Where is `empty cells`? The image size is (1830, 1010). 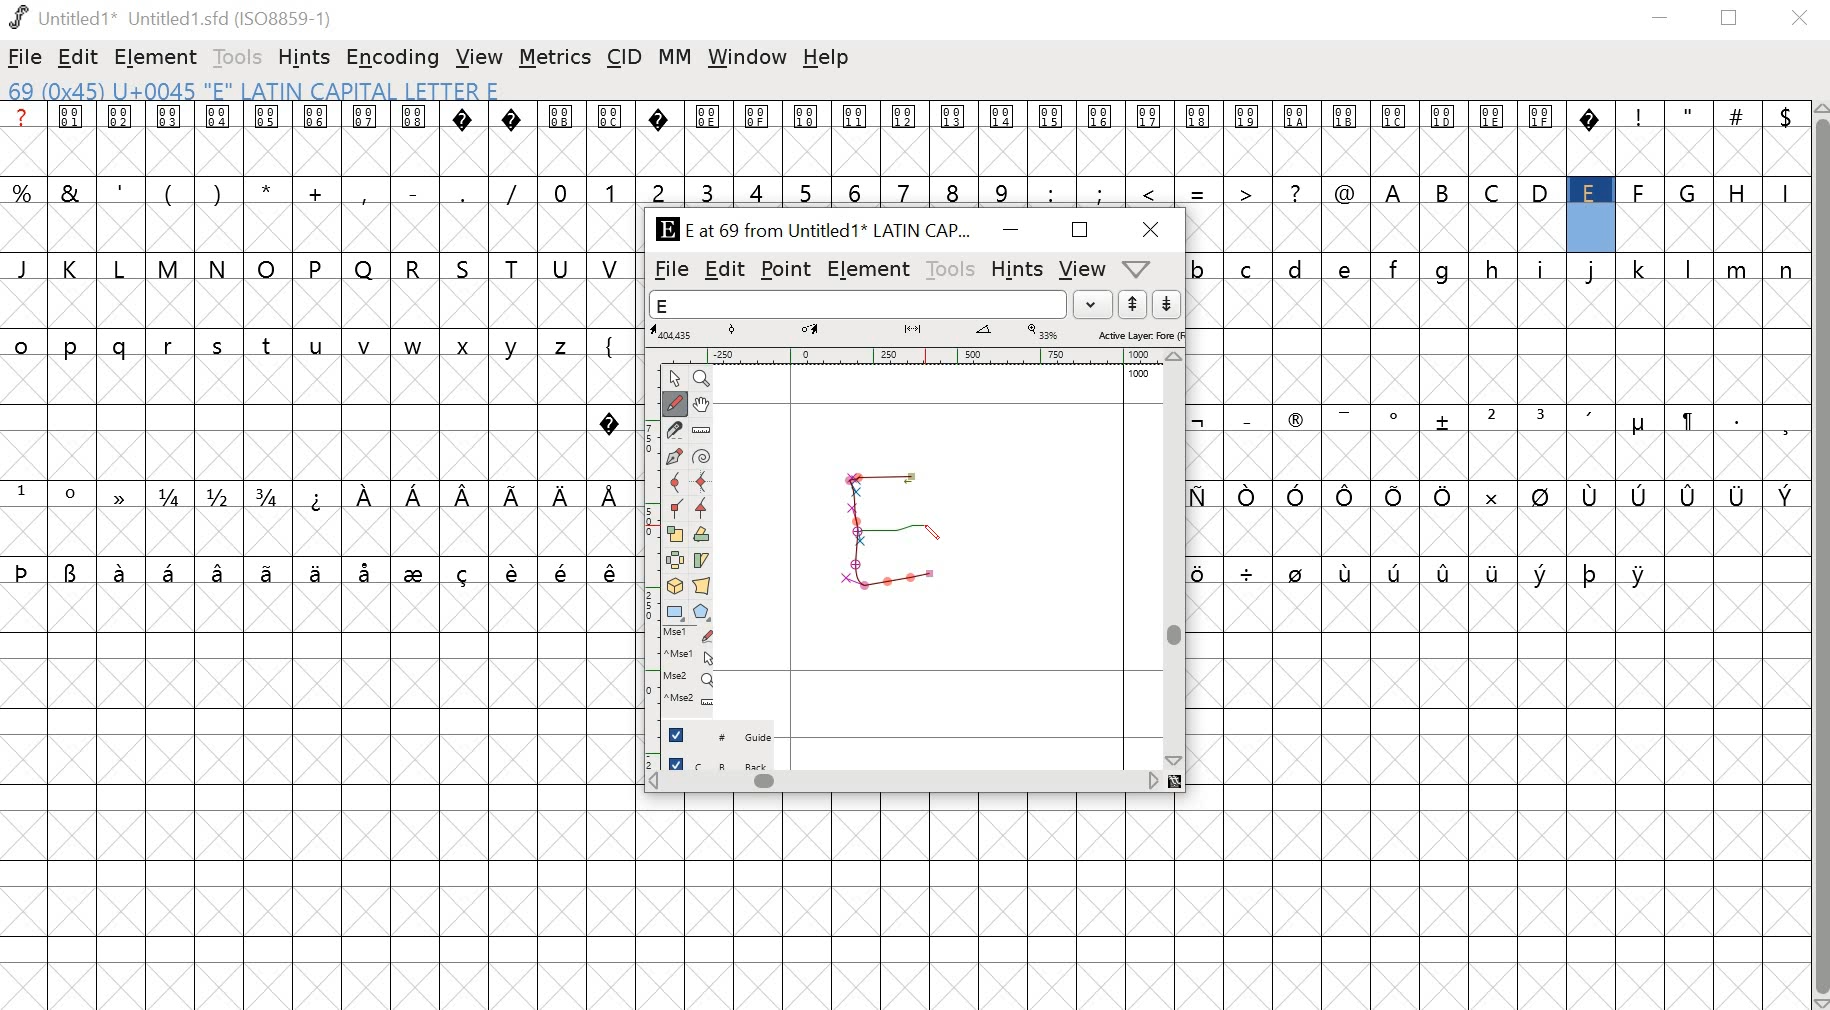
empty cells is located at coordinates (1498, 227).